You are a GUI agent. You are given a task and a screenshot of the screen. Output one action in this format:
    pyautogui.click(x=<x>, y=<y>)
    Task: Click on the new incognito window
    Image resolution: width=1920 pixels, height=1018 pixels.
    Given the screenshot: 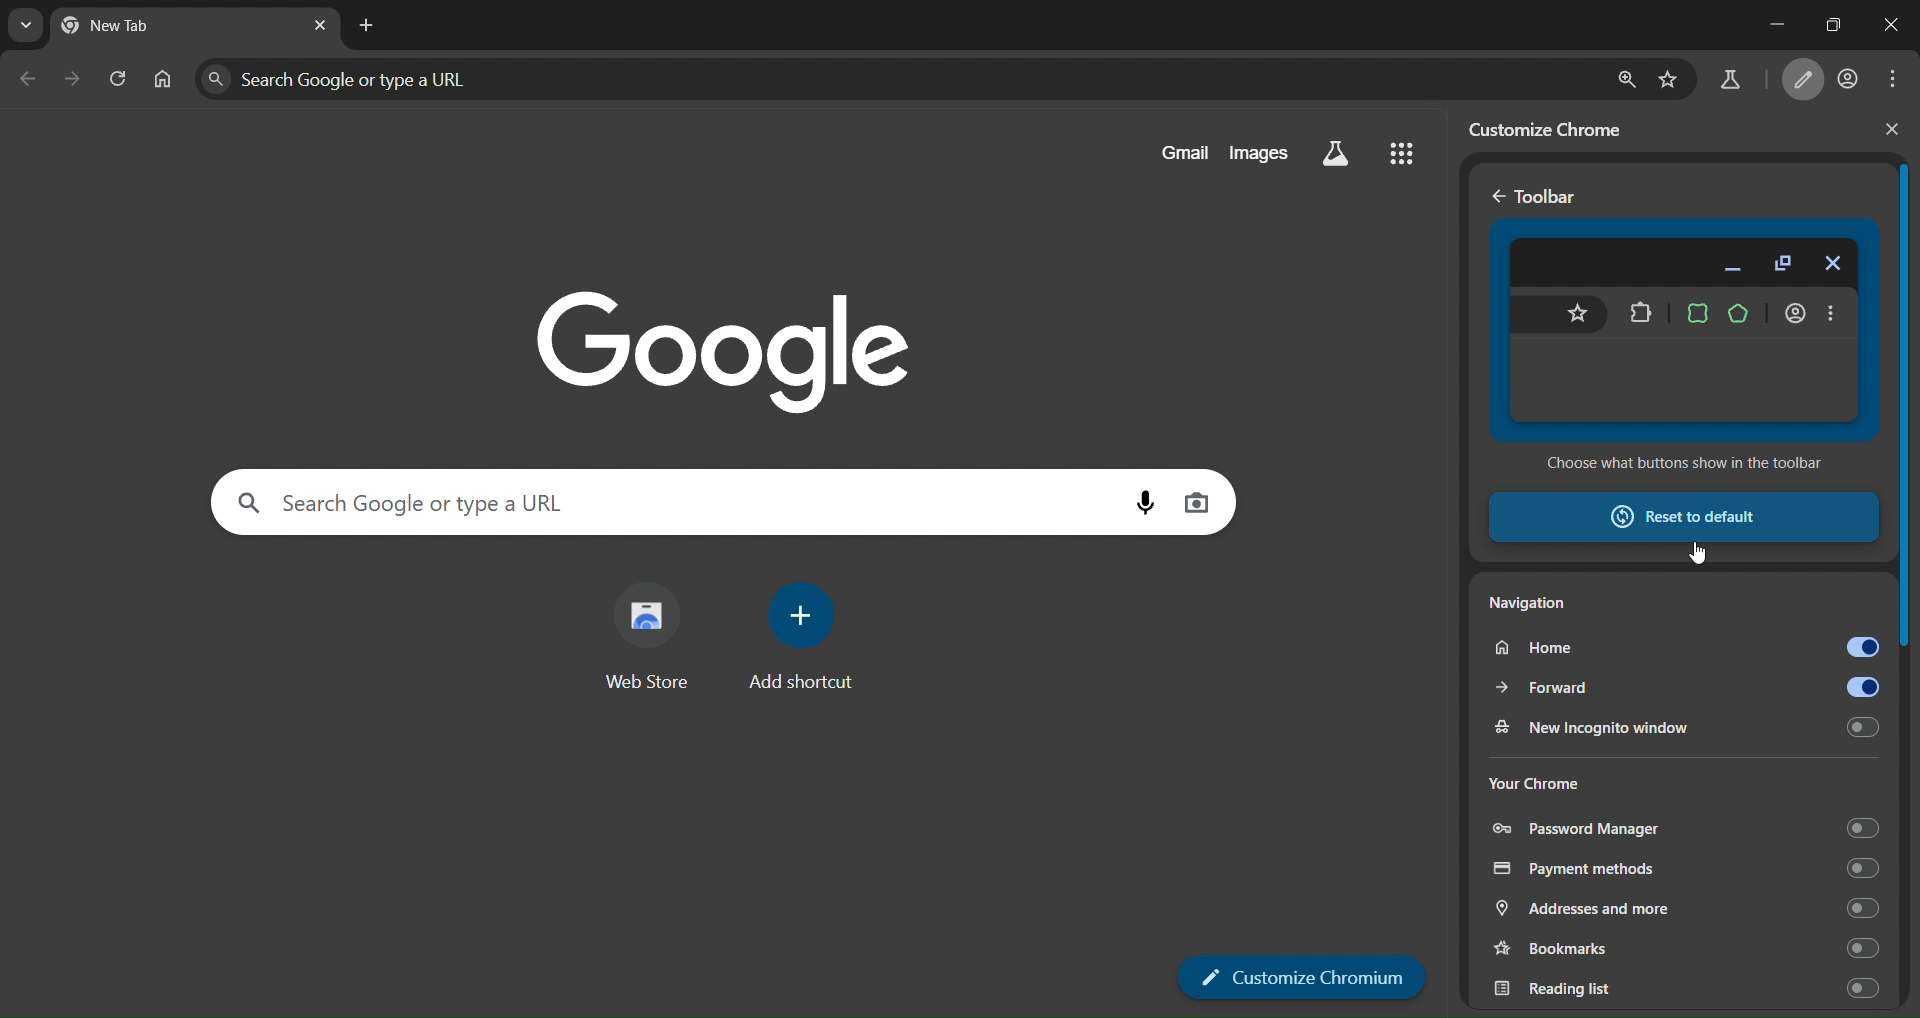 What is the action you would take?
    pyautogui.click(x=1682, y=727)
    